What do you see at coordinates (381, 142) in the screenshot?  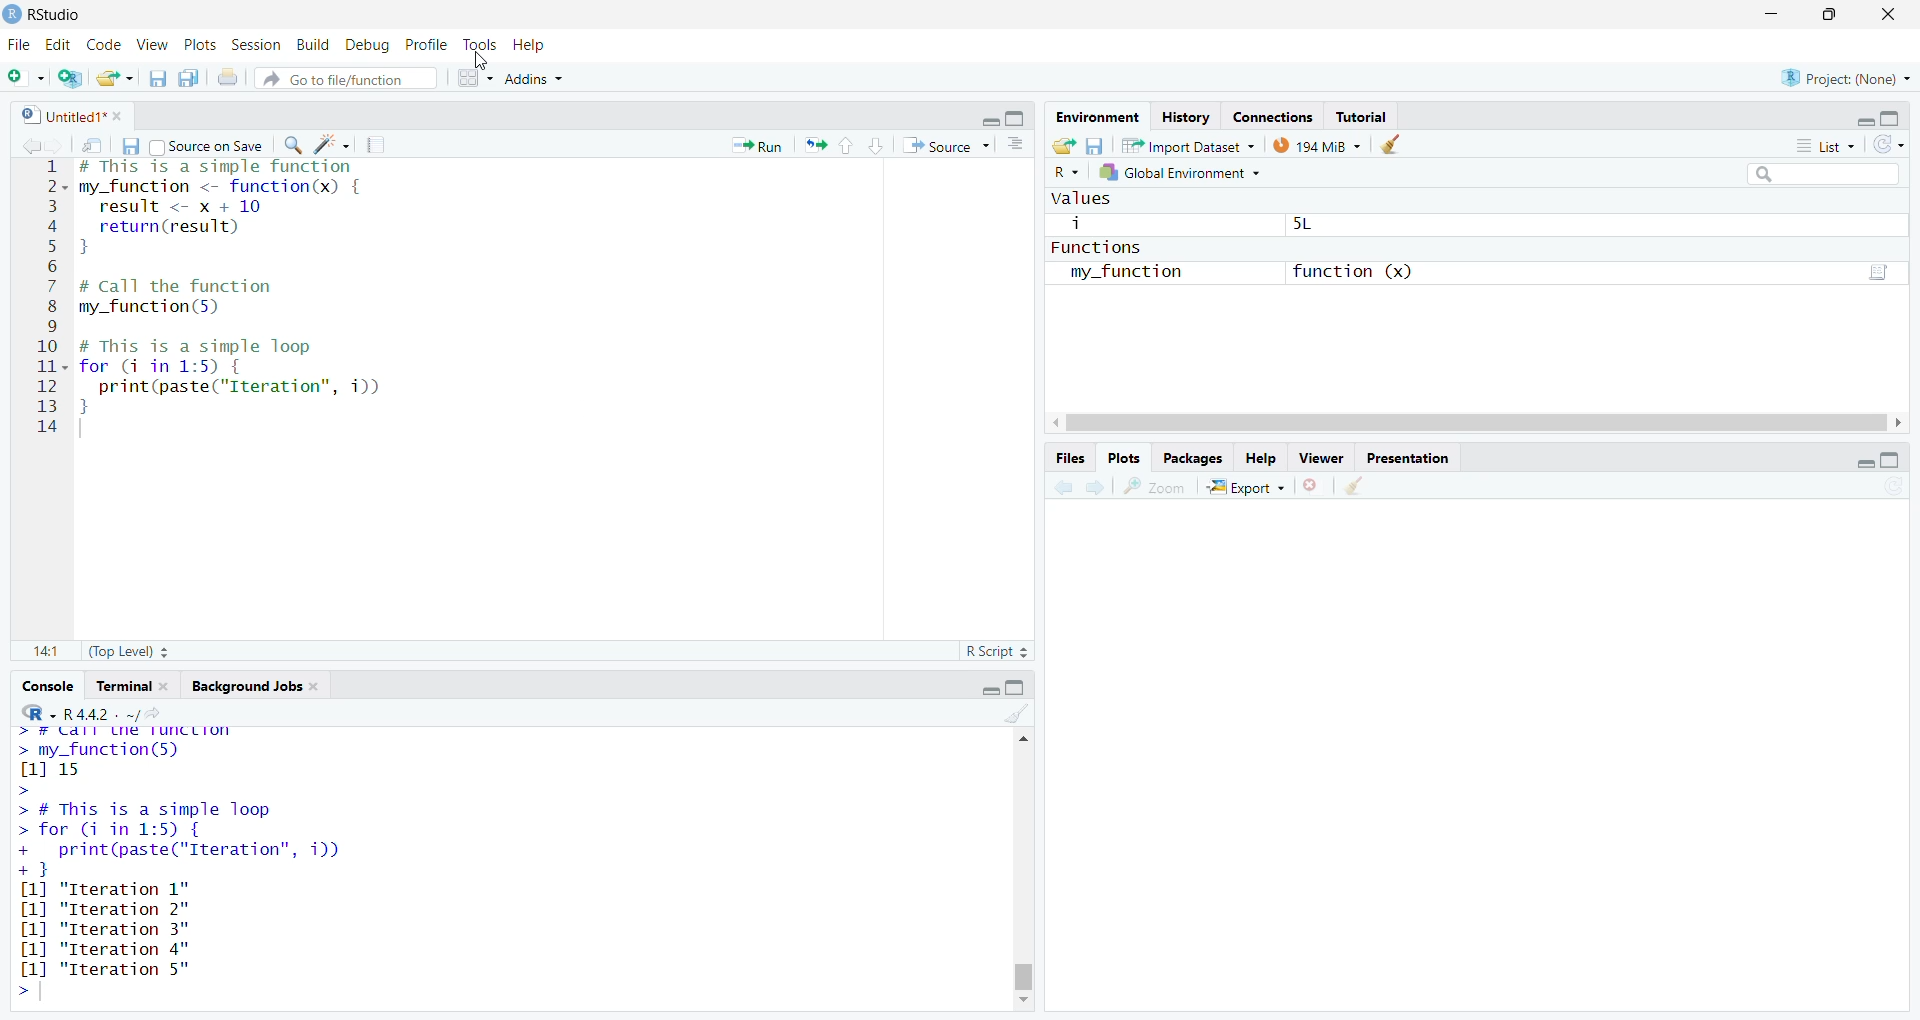 I see `compile report` at bounding box center [381, 142].